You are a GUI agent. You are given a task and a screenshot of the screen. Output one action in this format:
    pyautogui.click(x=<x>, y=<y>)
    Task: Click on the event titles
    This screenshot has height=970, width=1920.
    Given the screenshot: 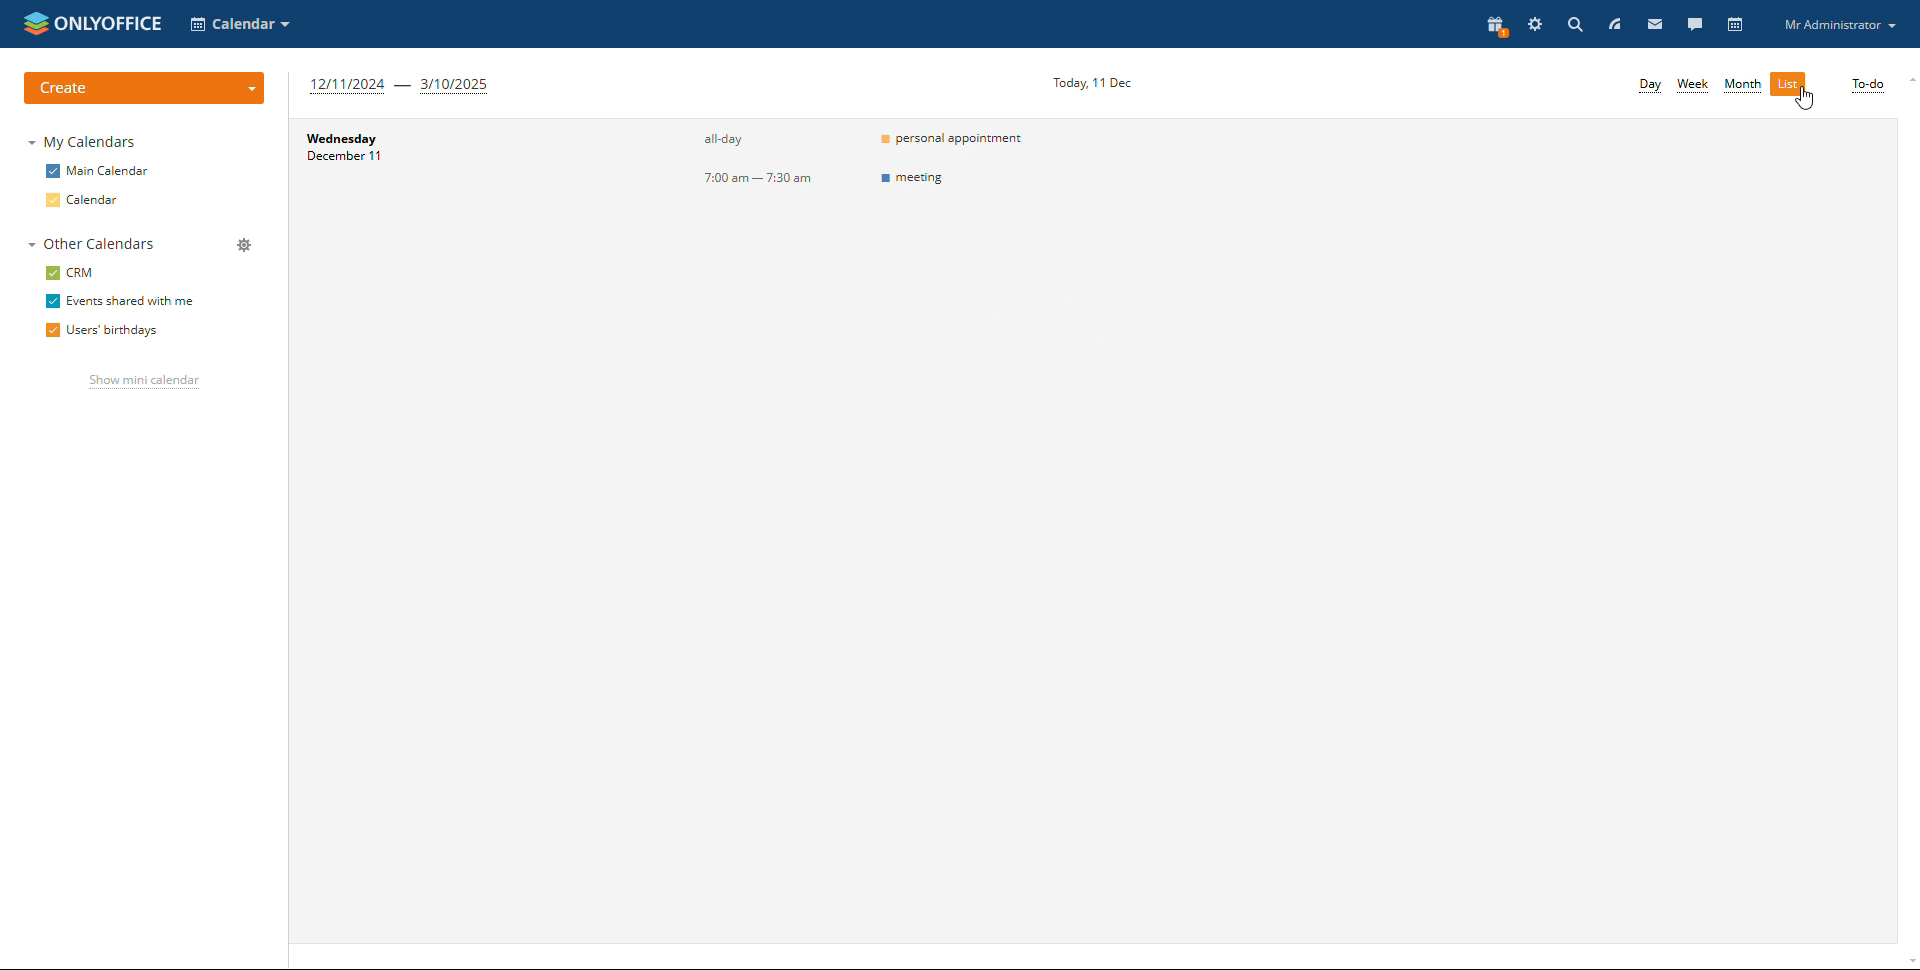 What is the action you would take?
    pyautogui.click(x=962, y=158)
    